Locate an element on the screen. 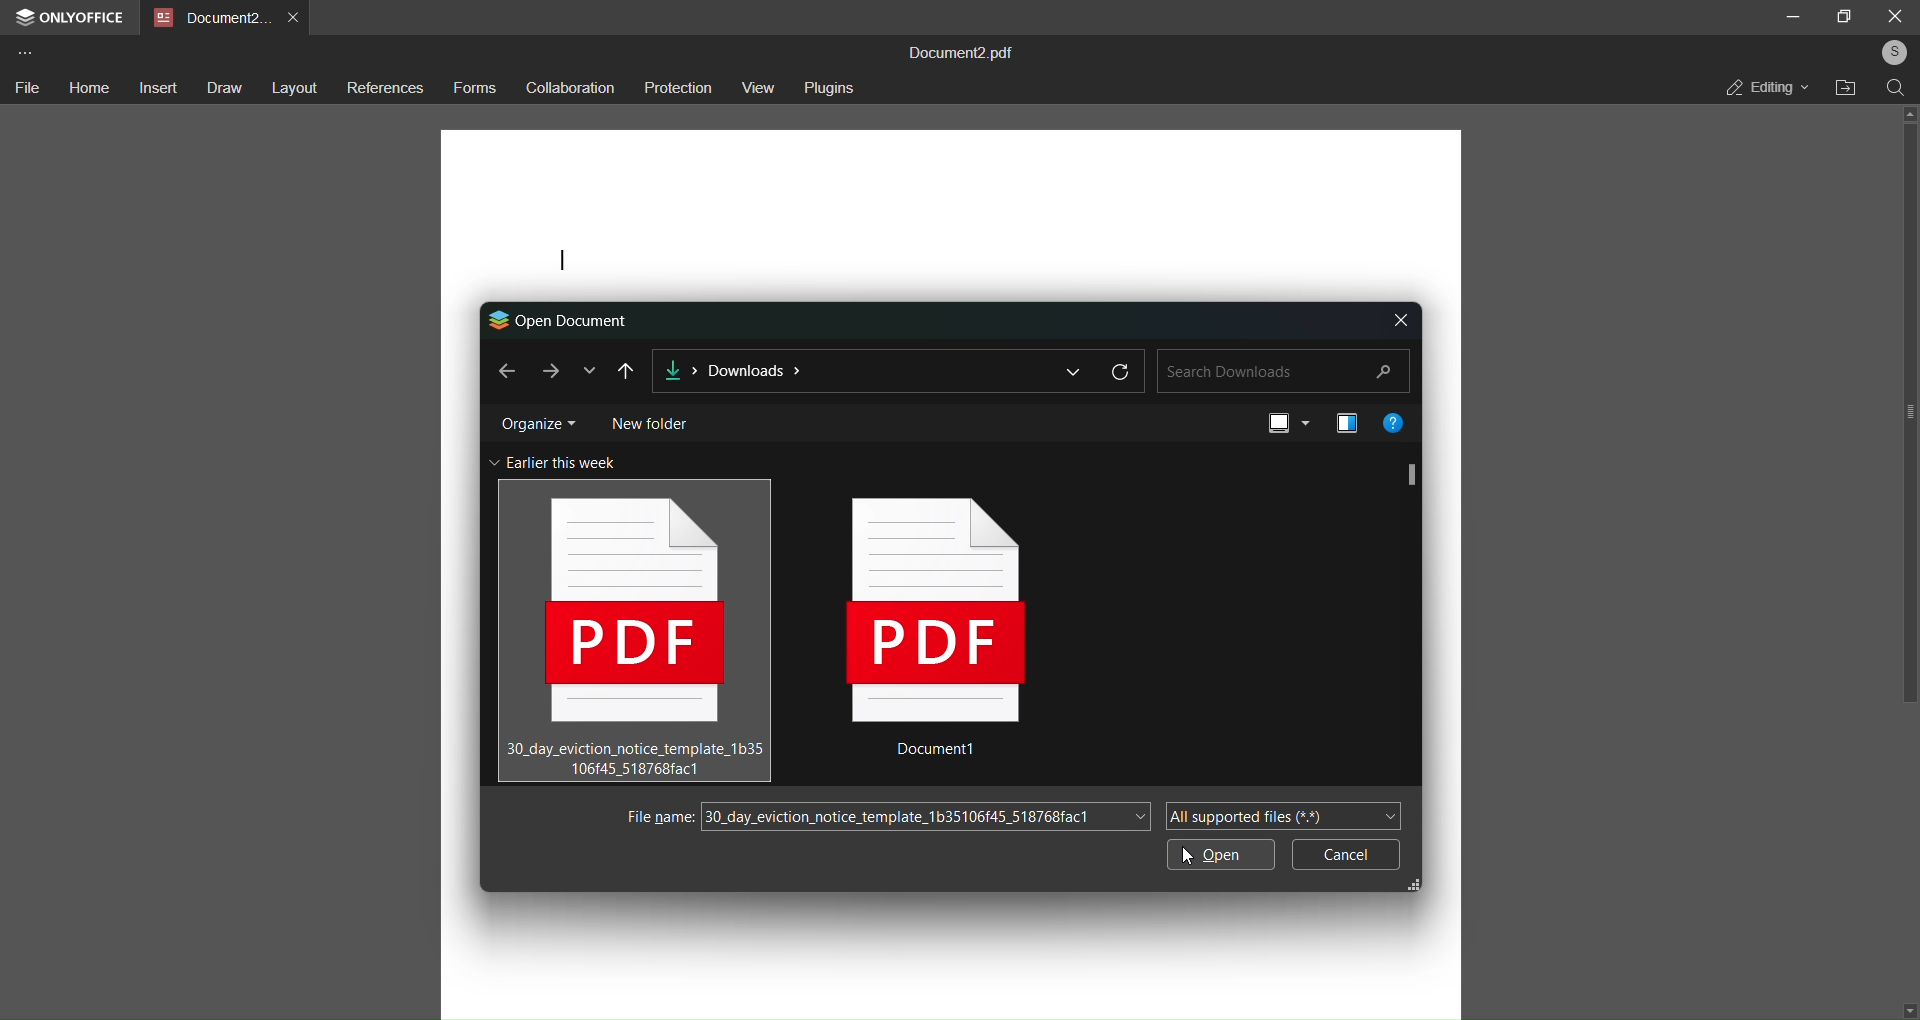 The height and width of the screenshot is (1020, 1920). file type is located at coordinates (1281, 815).